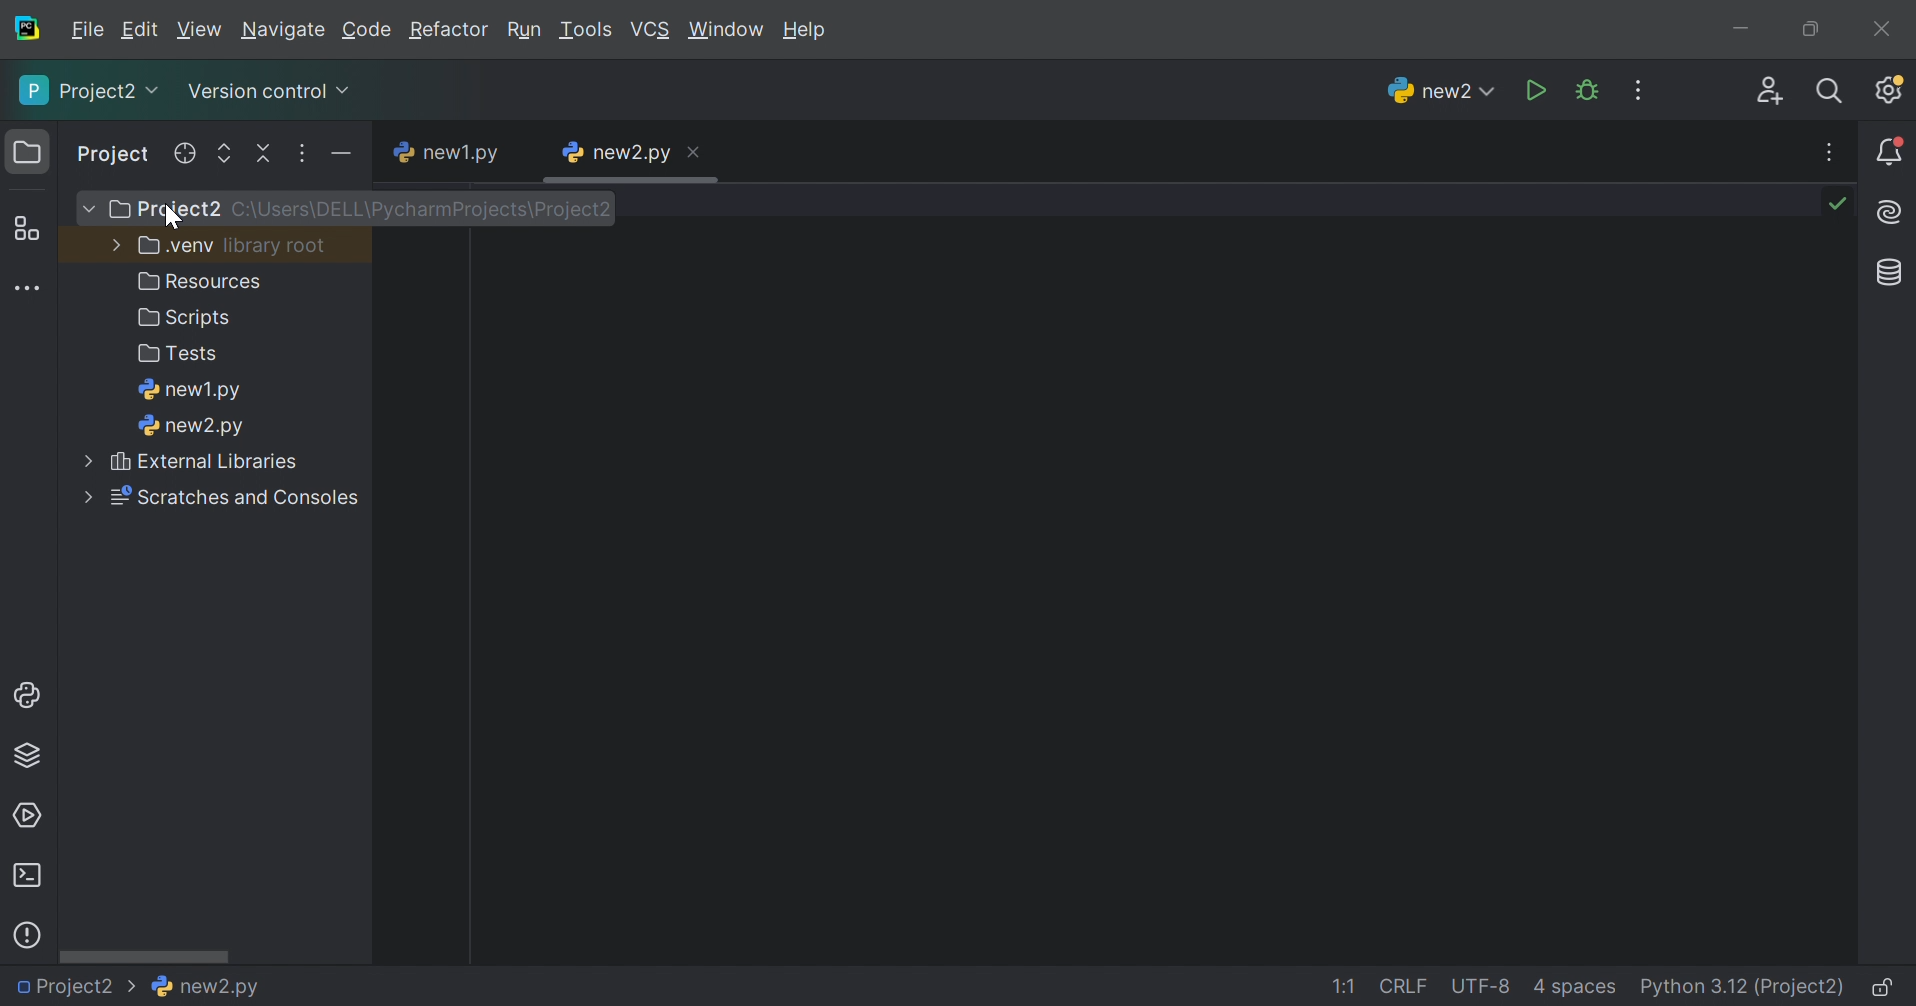 This screenshot has width=1916, height=1006. Describe the element at coordinates (1891, 151) in the screenshot. I see `Notifications` at that location.